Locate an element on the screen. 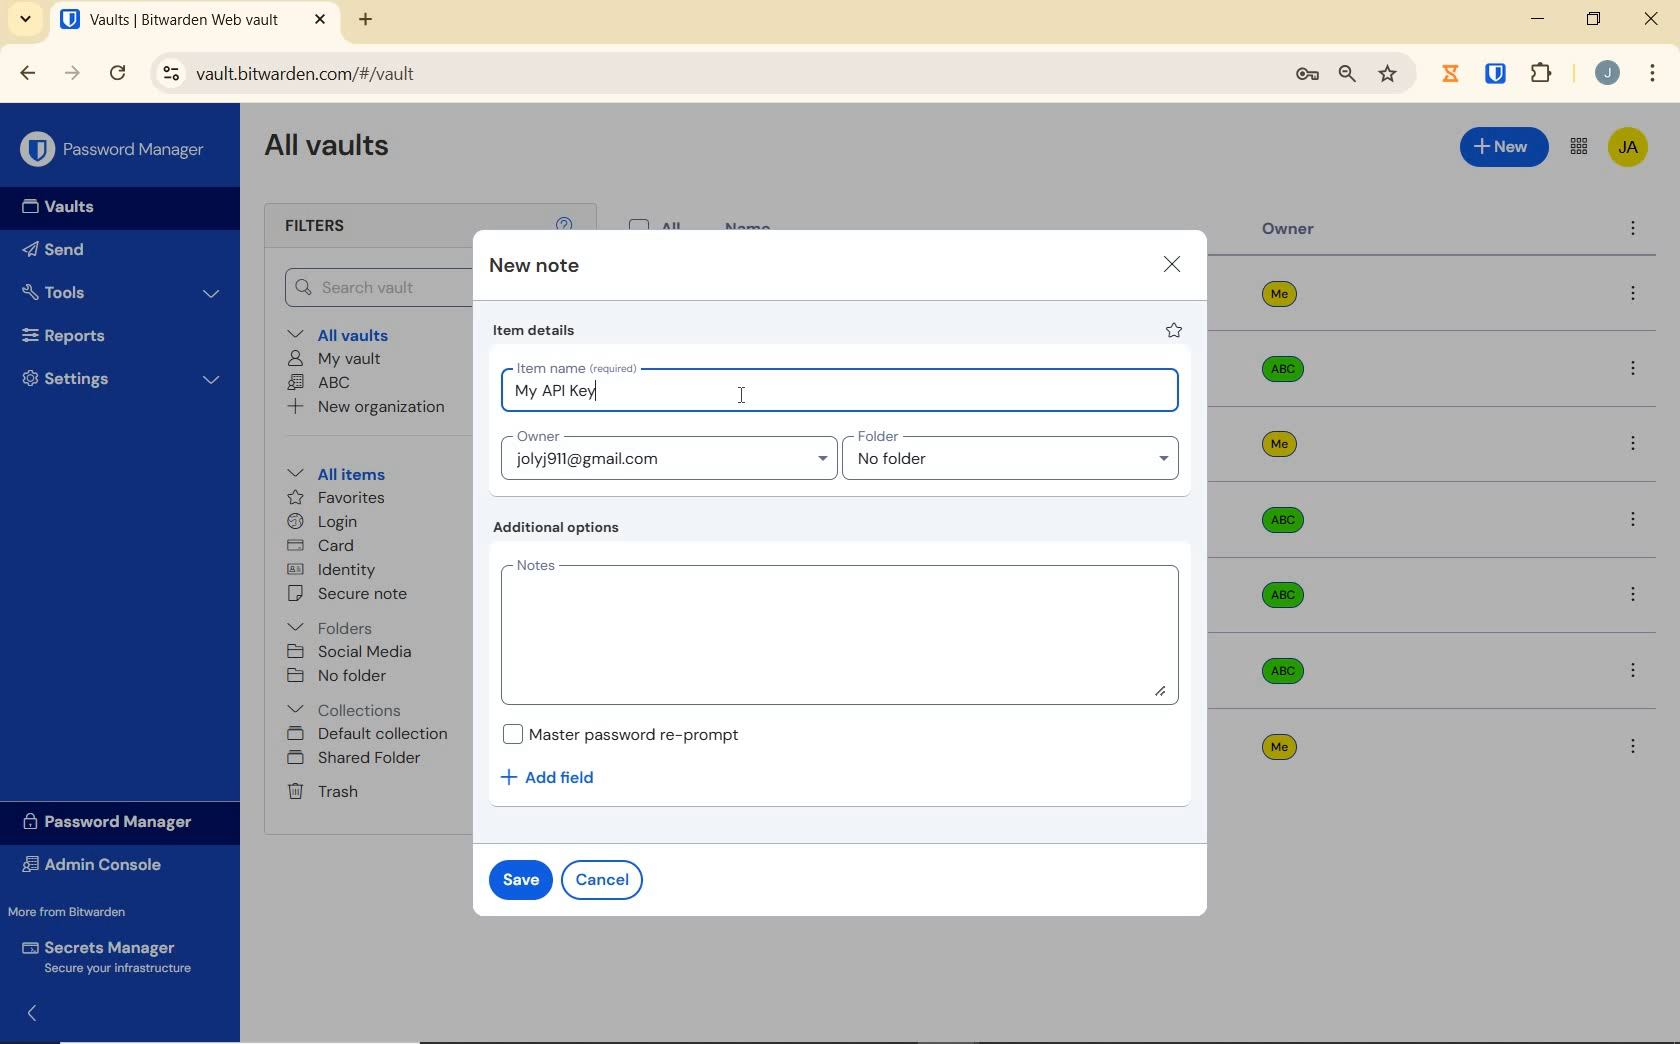  card is located at coordinates (324, 546).